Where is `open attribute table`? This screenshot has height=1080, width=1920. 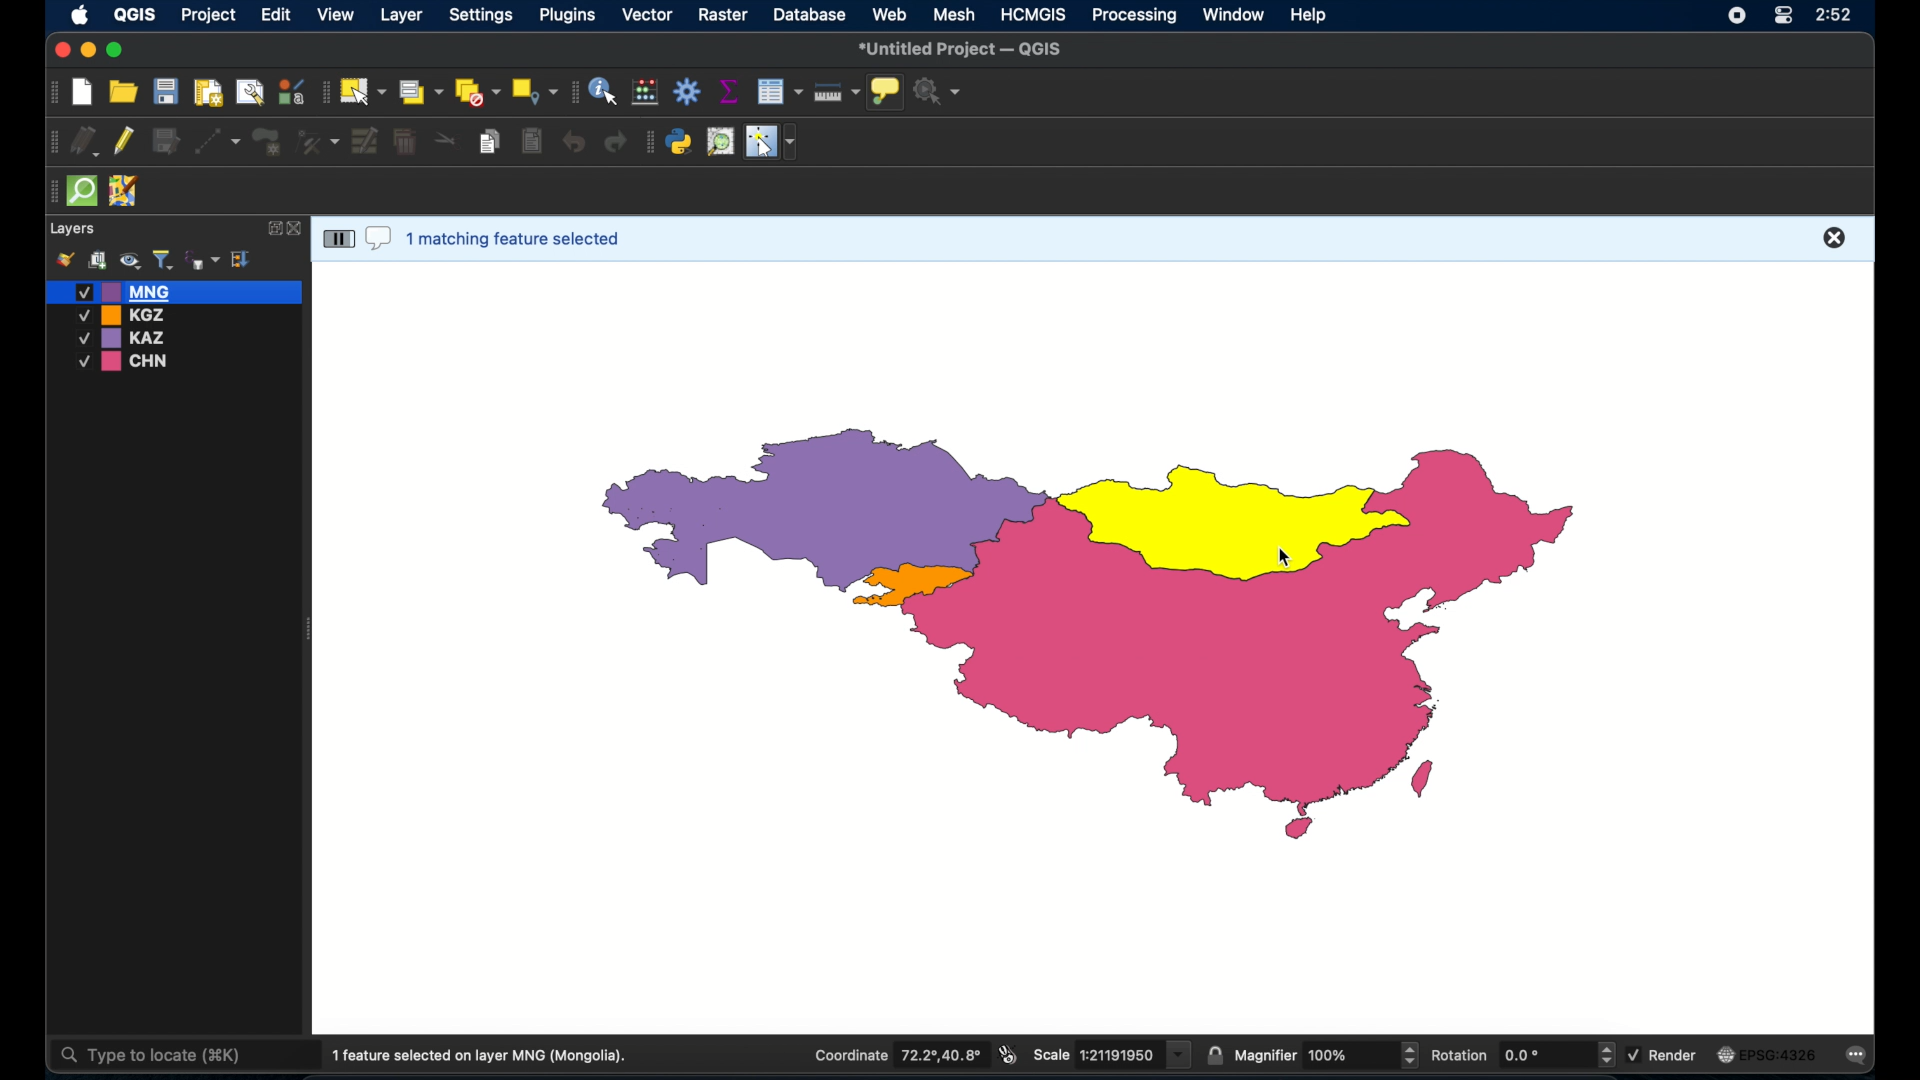 open attribute table is located at coordinates (782, 92).